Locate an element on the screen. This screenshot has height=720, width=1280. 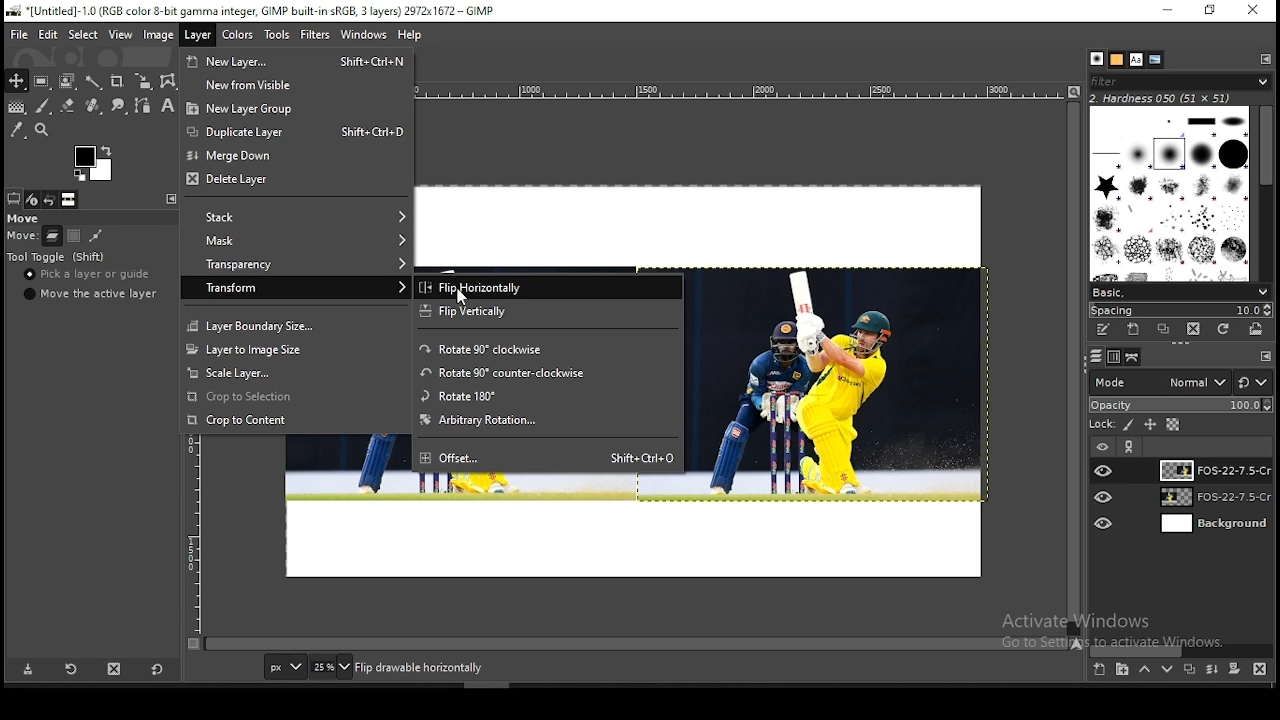
layer boundary size is located at coordinates (295, 324).